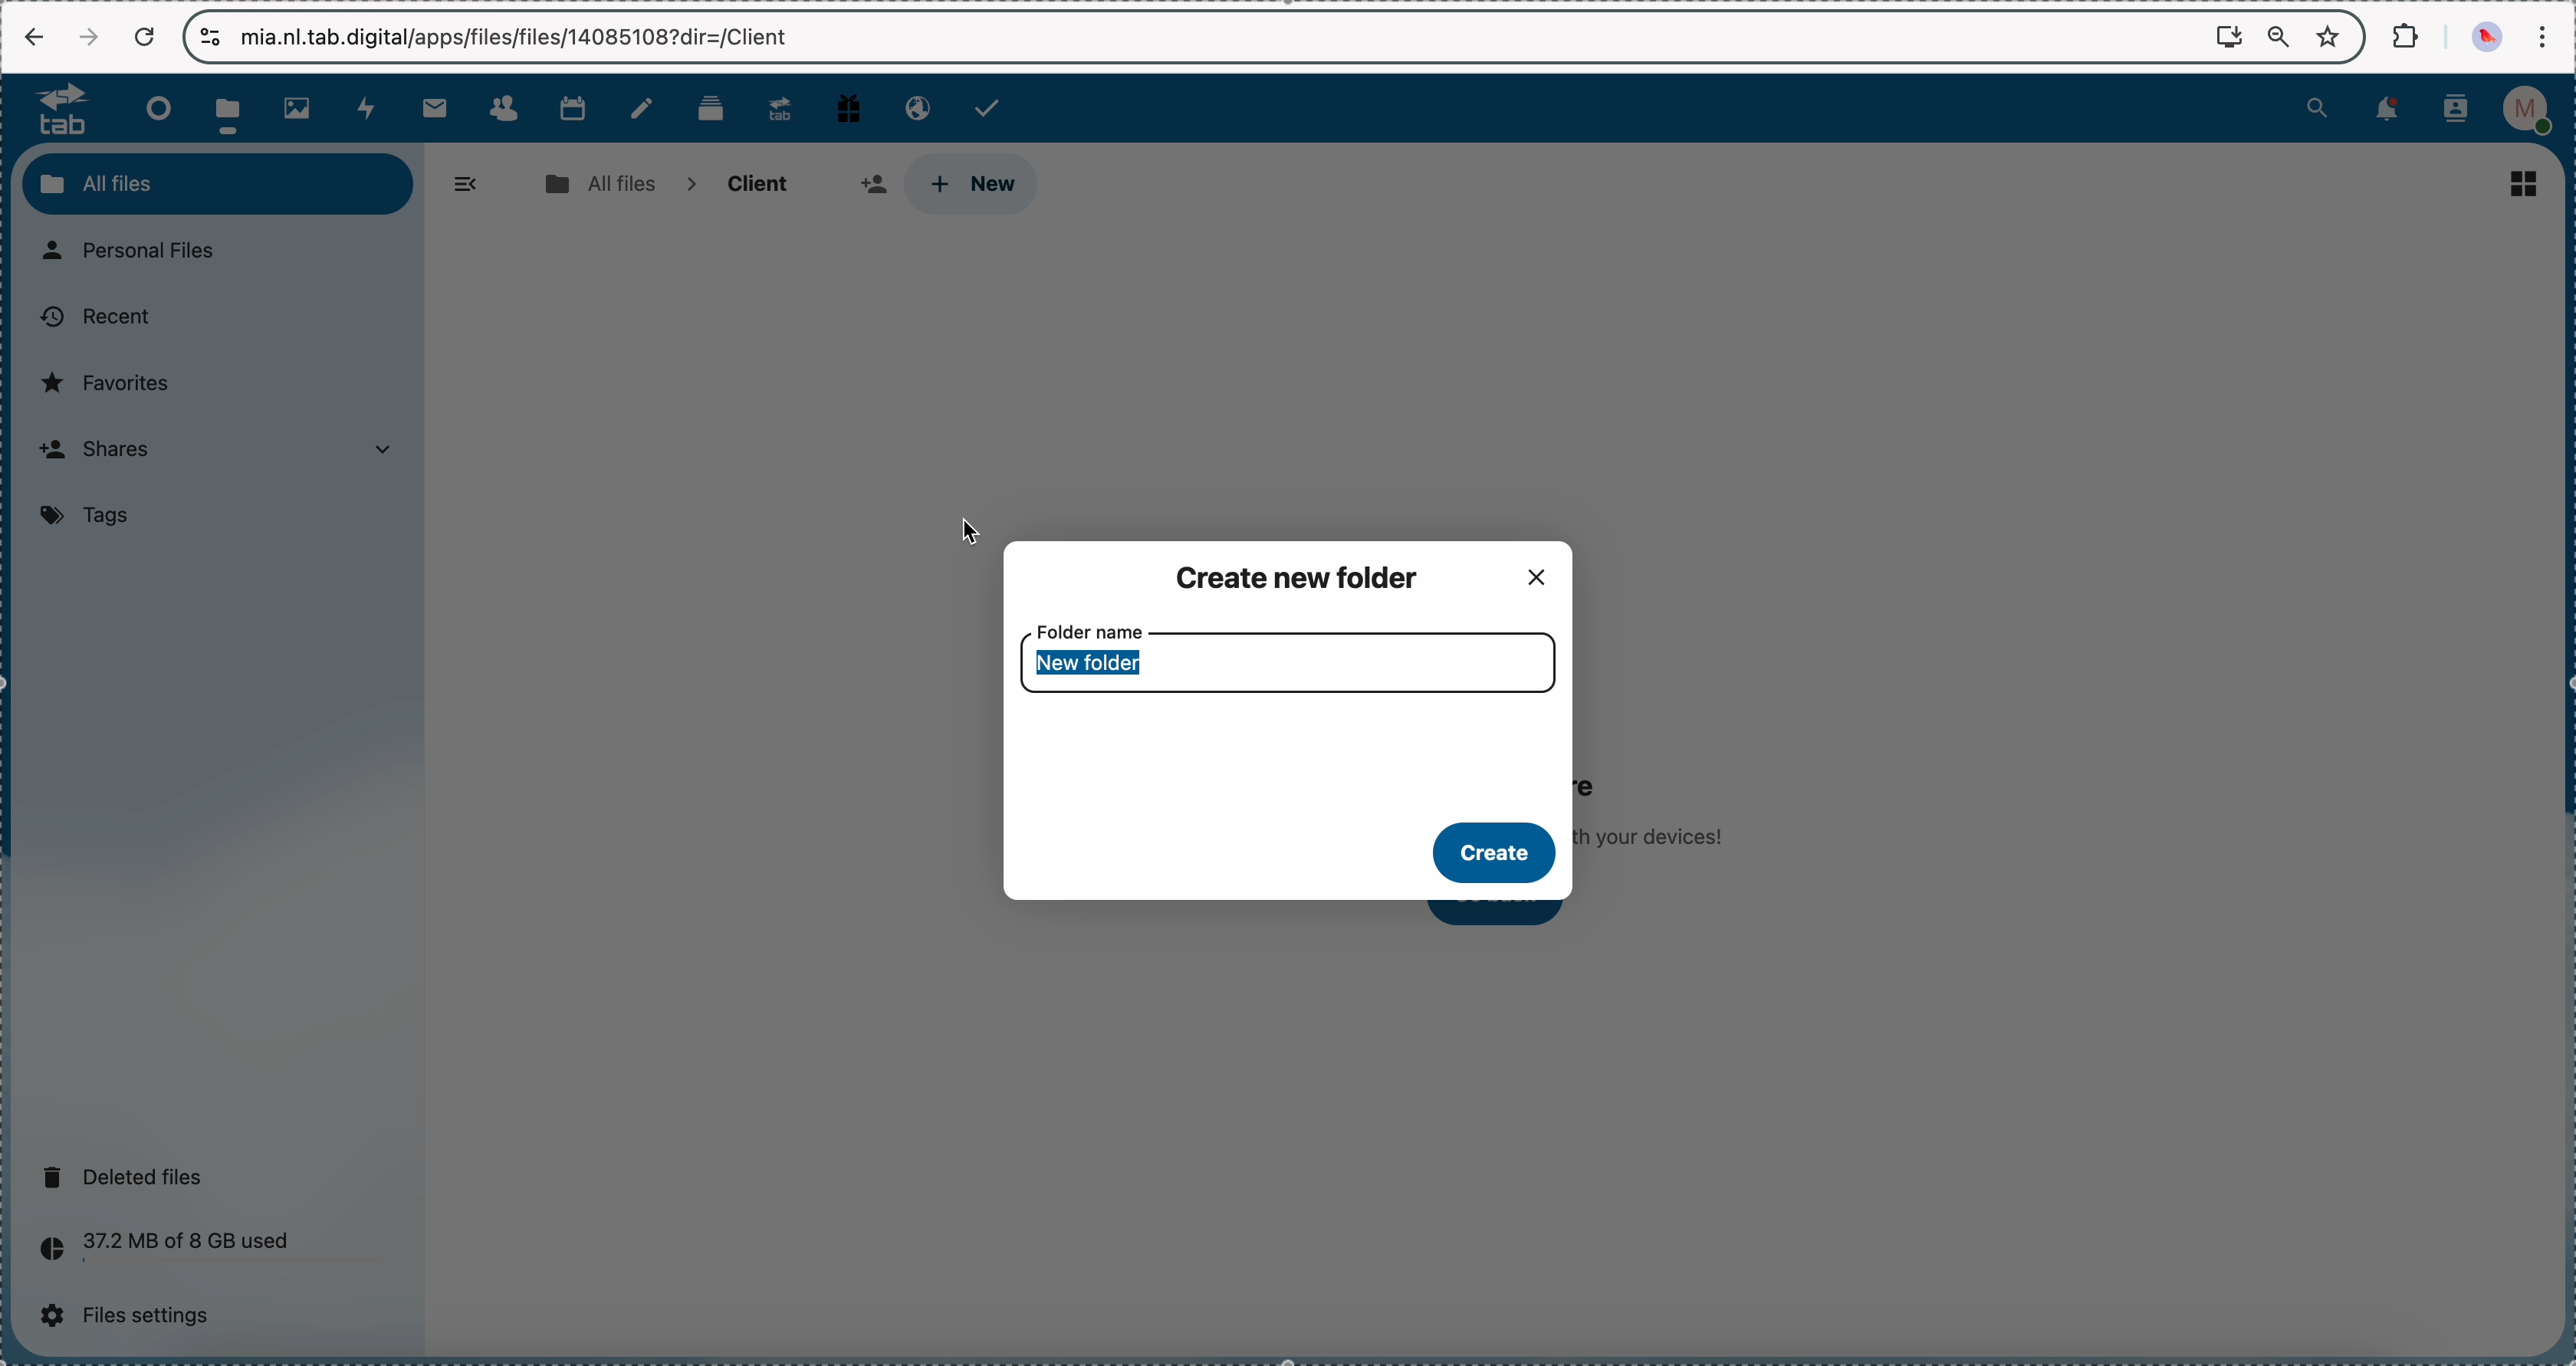  I want to click on profile, so click(2533, 110).